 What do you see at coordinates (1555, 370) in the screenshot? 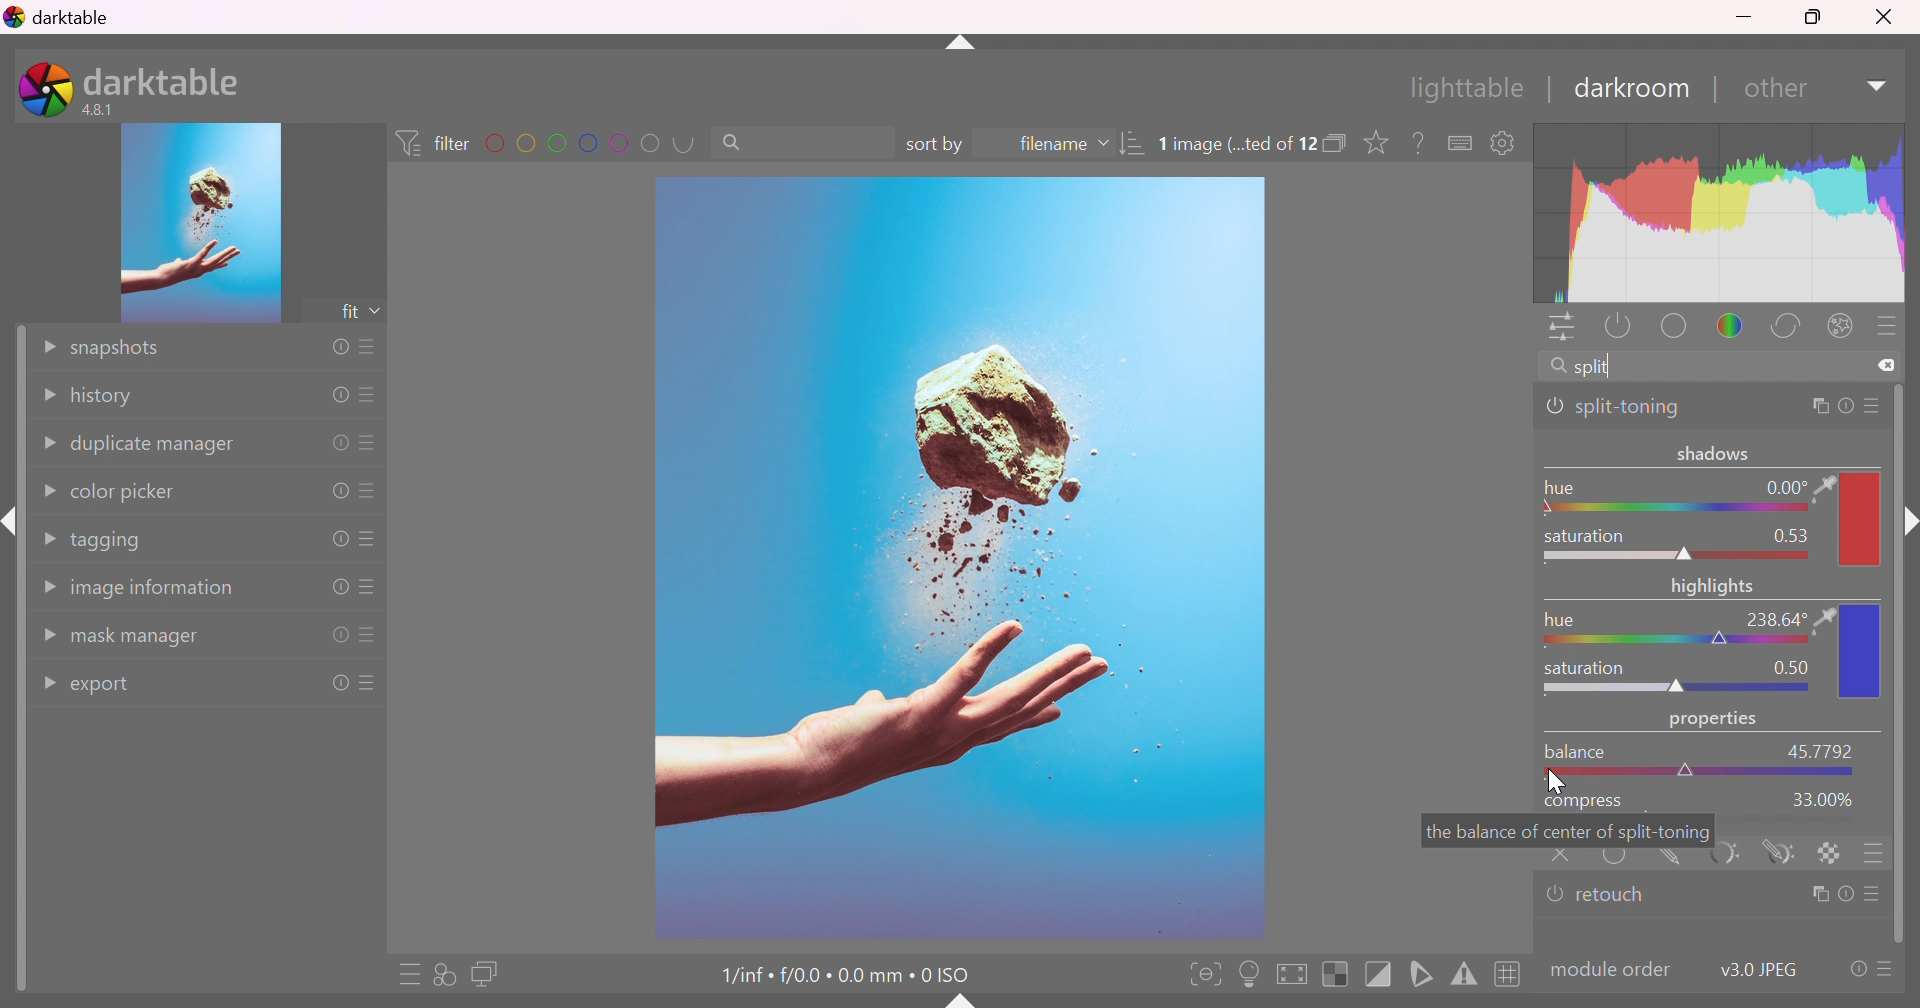
I see `search` at bounding box center [1555, 370].